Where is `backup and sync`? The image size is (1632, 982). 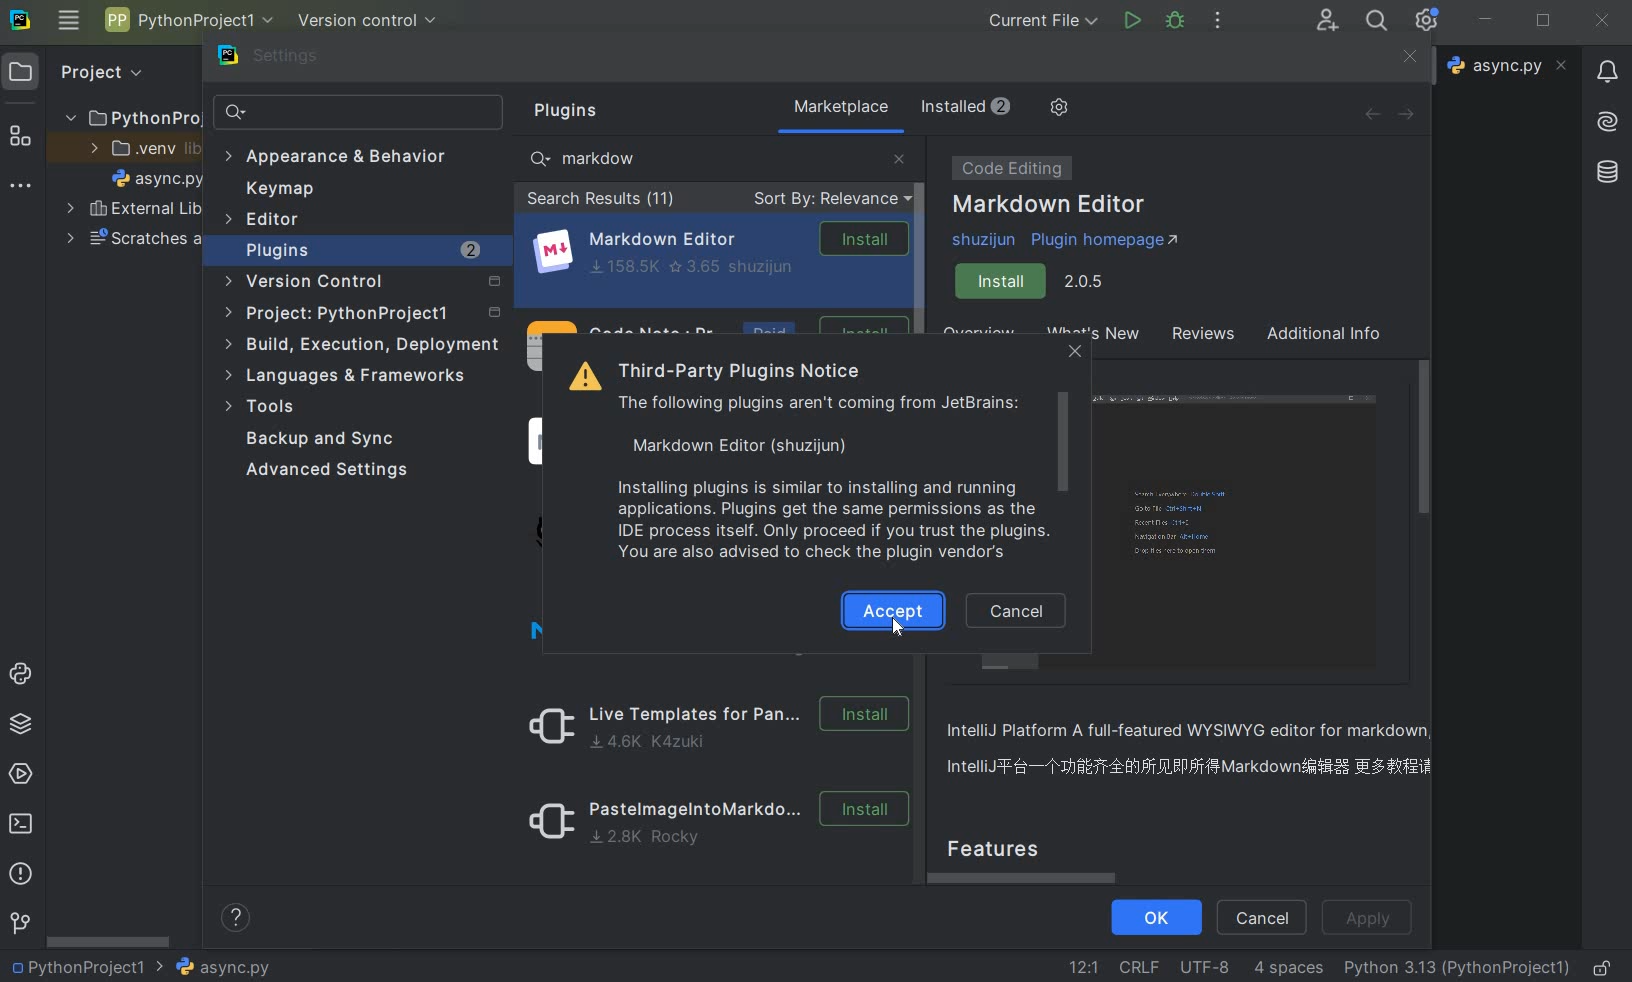
backup and sync is located at coordinates (334, 440).